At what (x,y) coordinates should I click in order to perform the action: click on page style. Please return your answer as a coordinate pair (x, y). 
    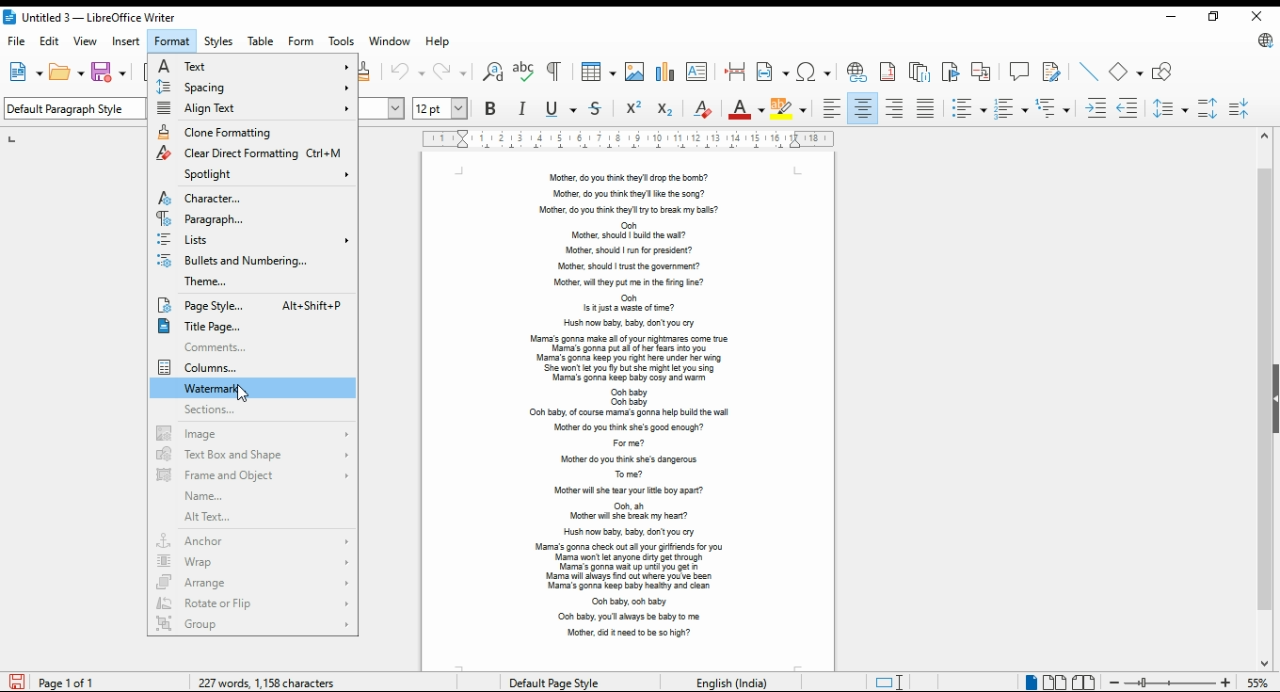
    Looking at the image, I should click on (549, 680).